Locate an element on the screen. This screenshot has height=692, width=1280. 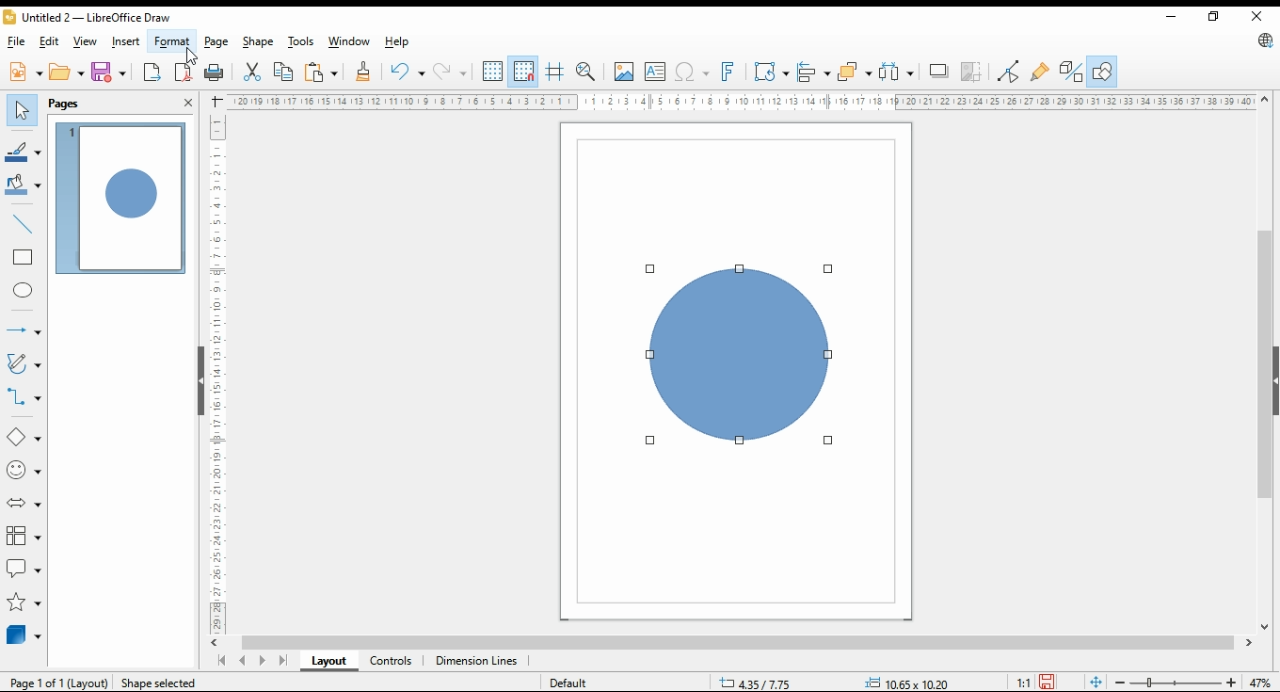
lines and arrows is located at coordinates (23, 329).